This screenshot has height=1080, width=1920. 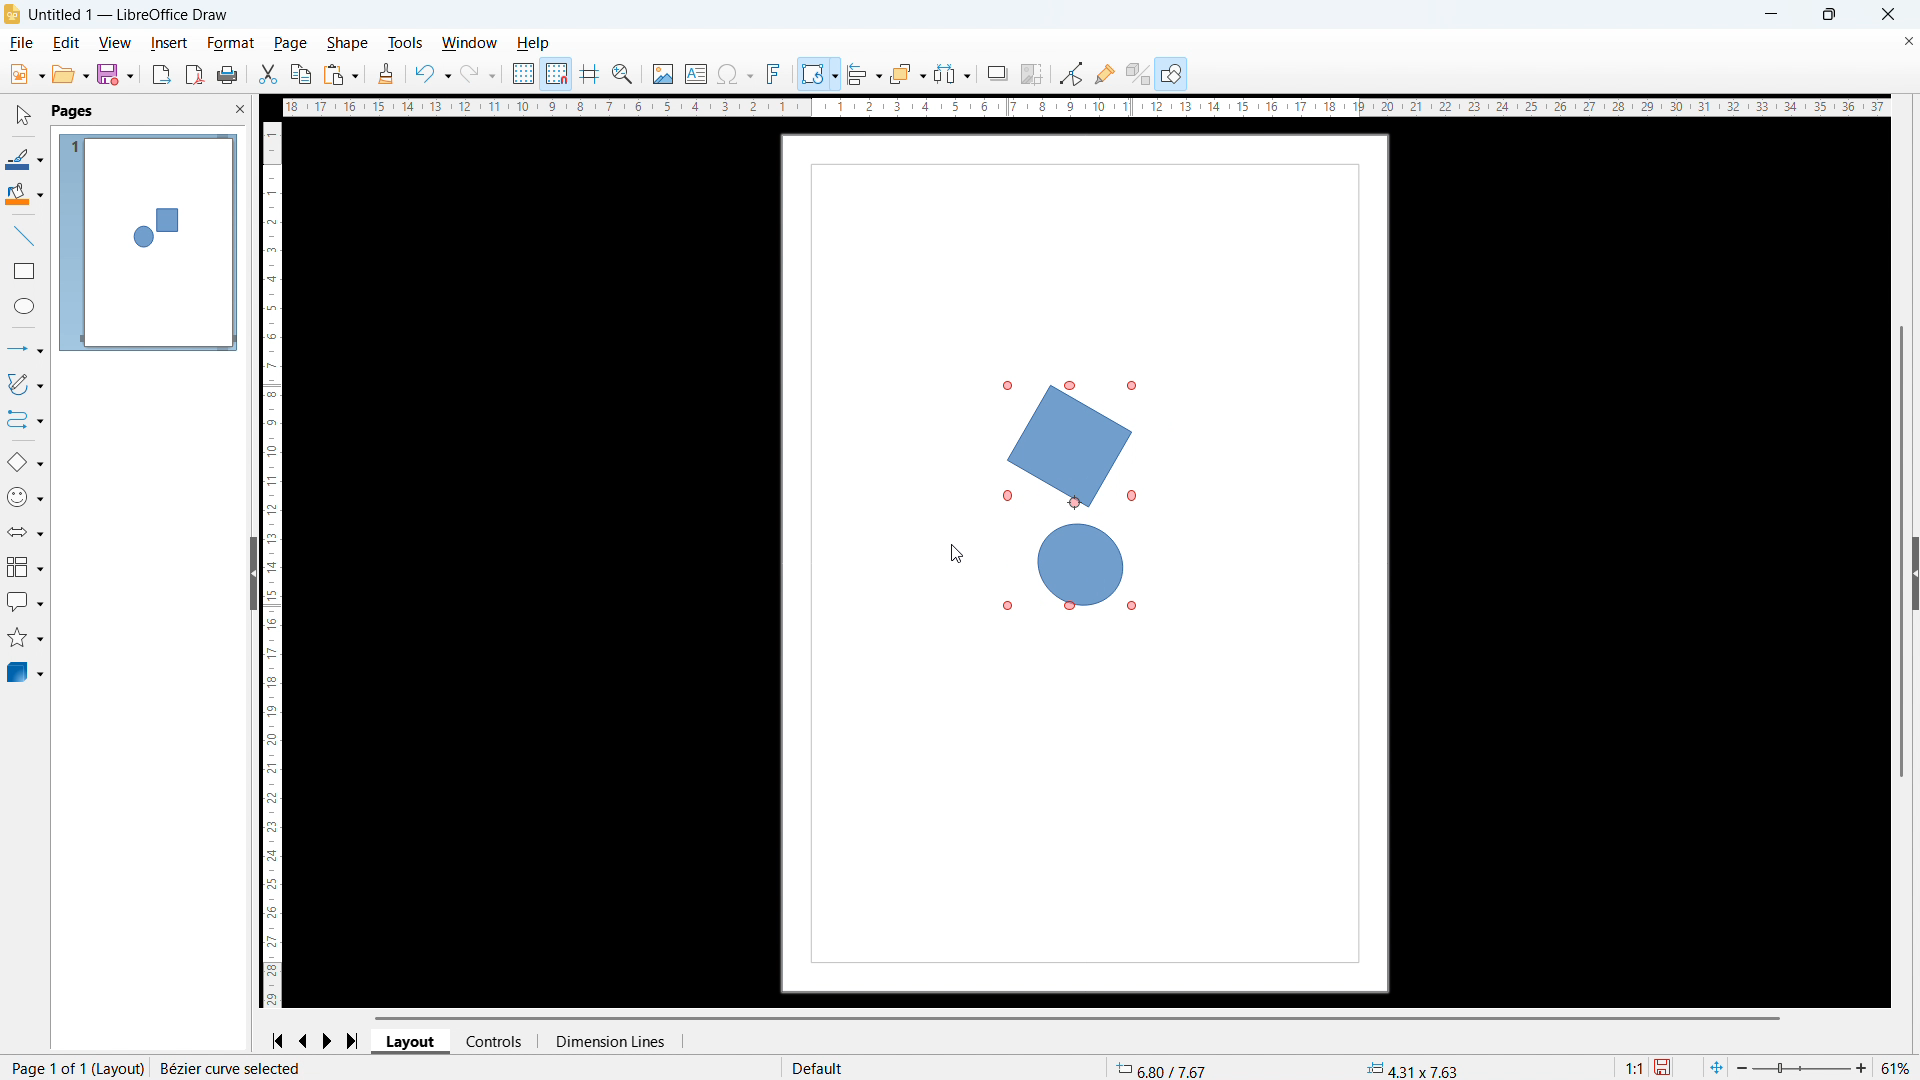 What do you see at coordinates (696, 74) in the screenshot?
I see `Insert text box ` at bounding box center [696, 74].